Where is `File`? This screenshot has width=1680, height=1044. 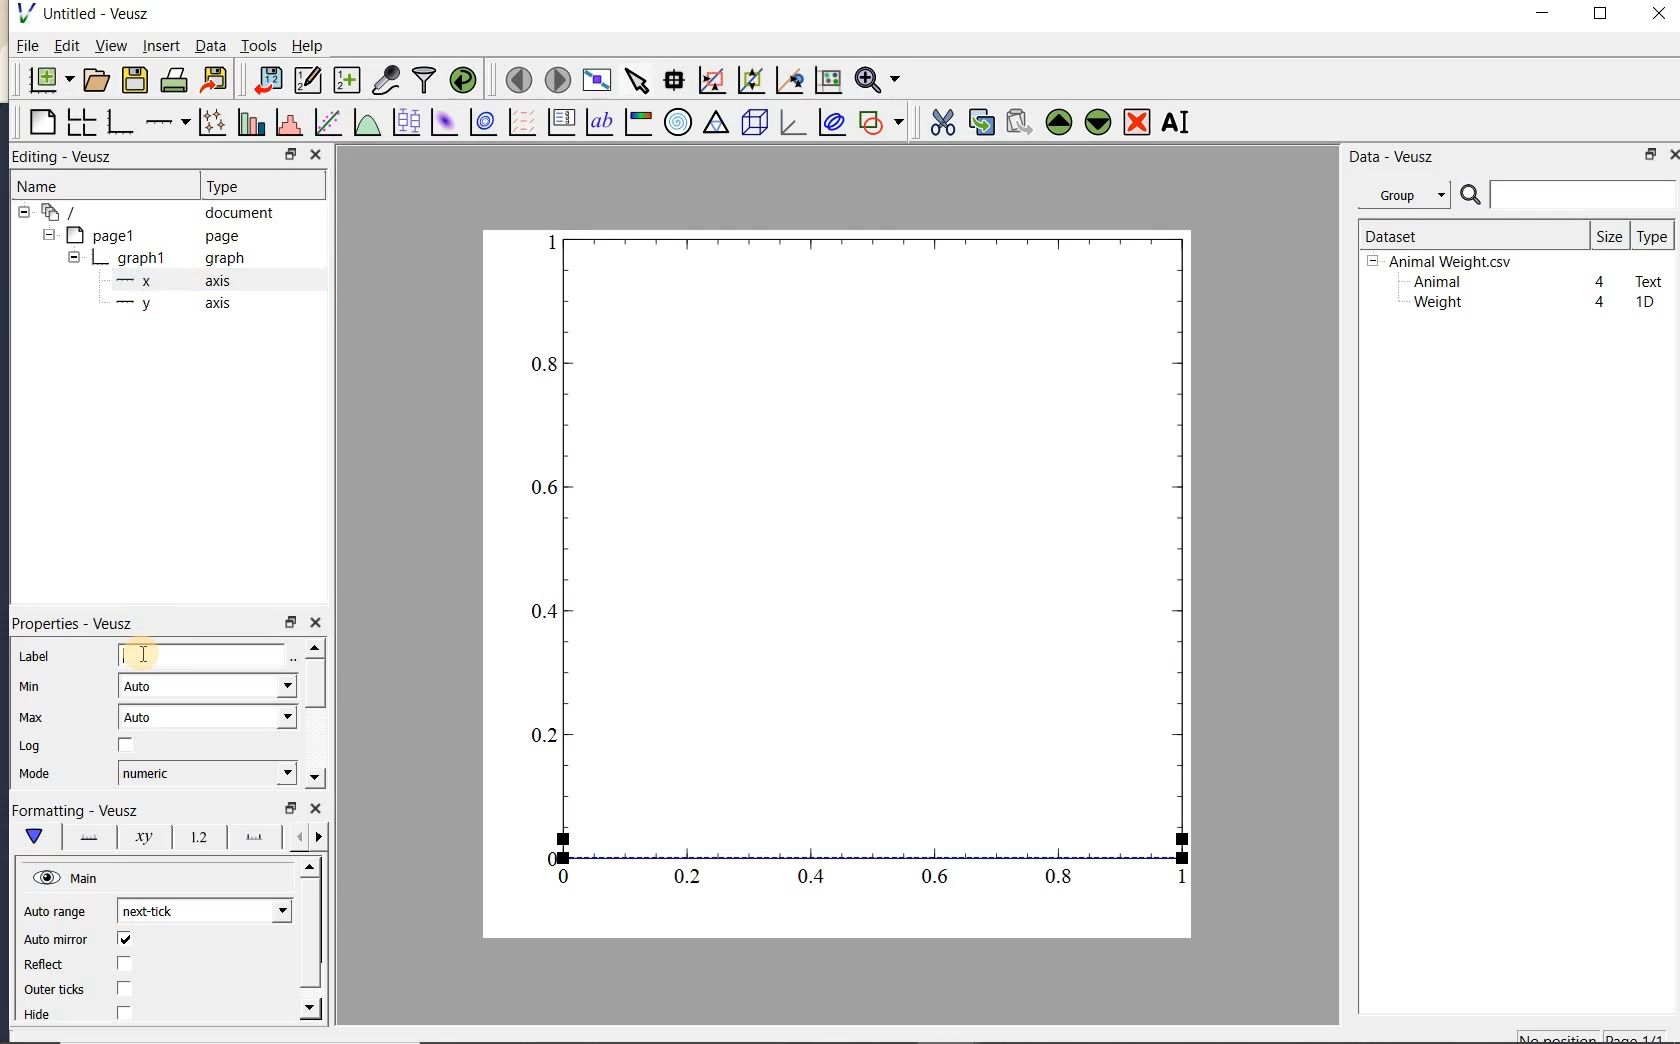 File is located at coordinates (28, 46).